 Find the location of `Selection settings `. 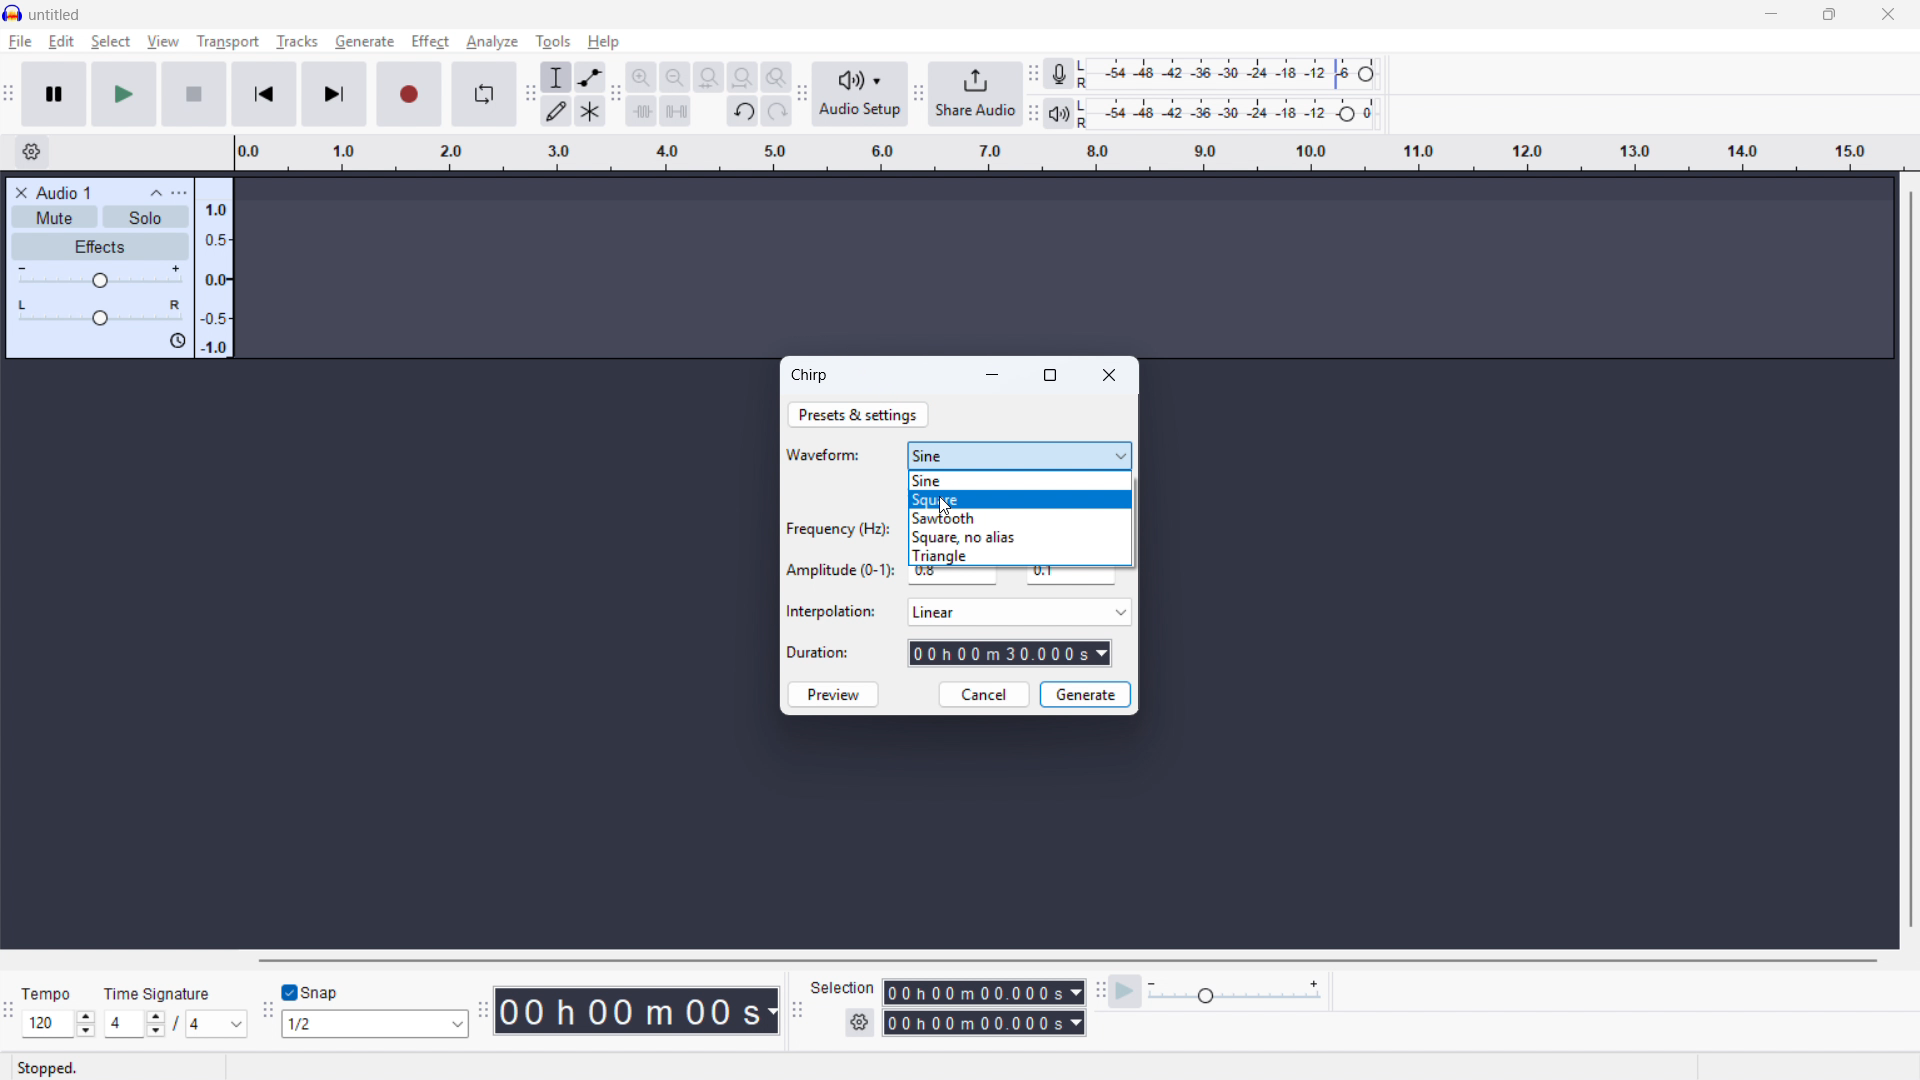

Selection settings  is located at coordinates (859, 1024).